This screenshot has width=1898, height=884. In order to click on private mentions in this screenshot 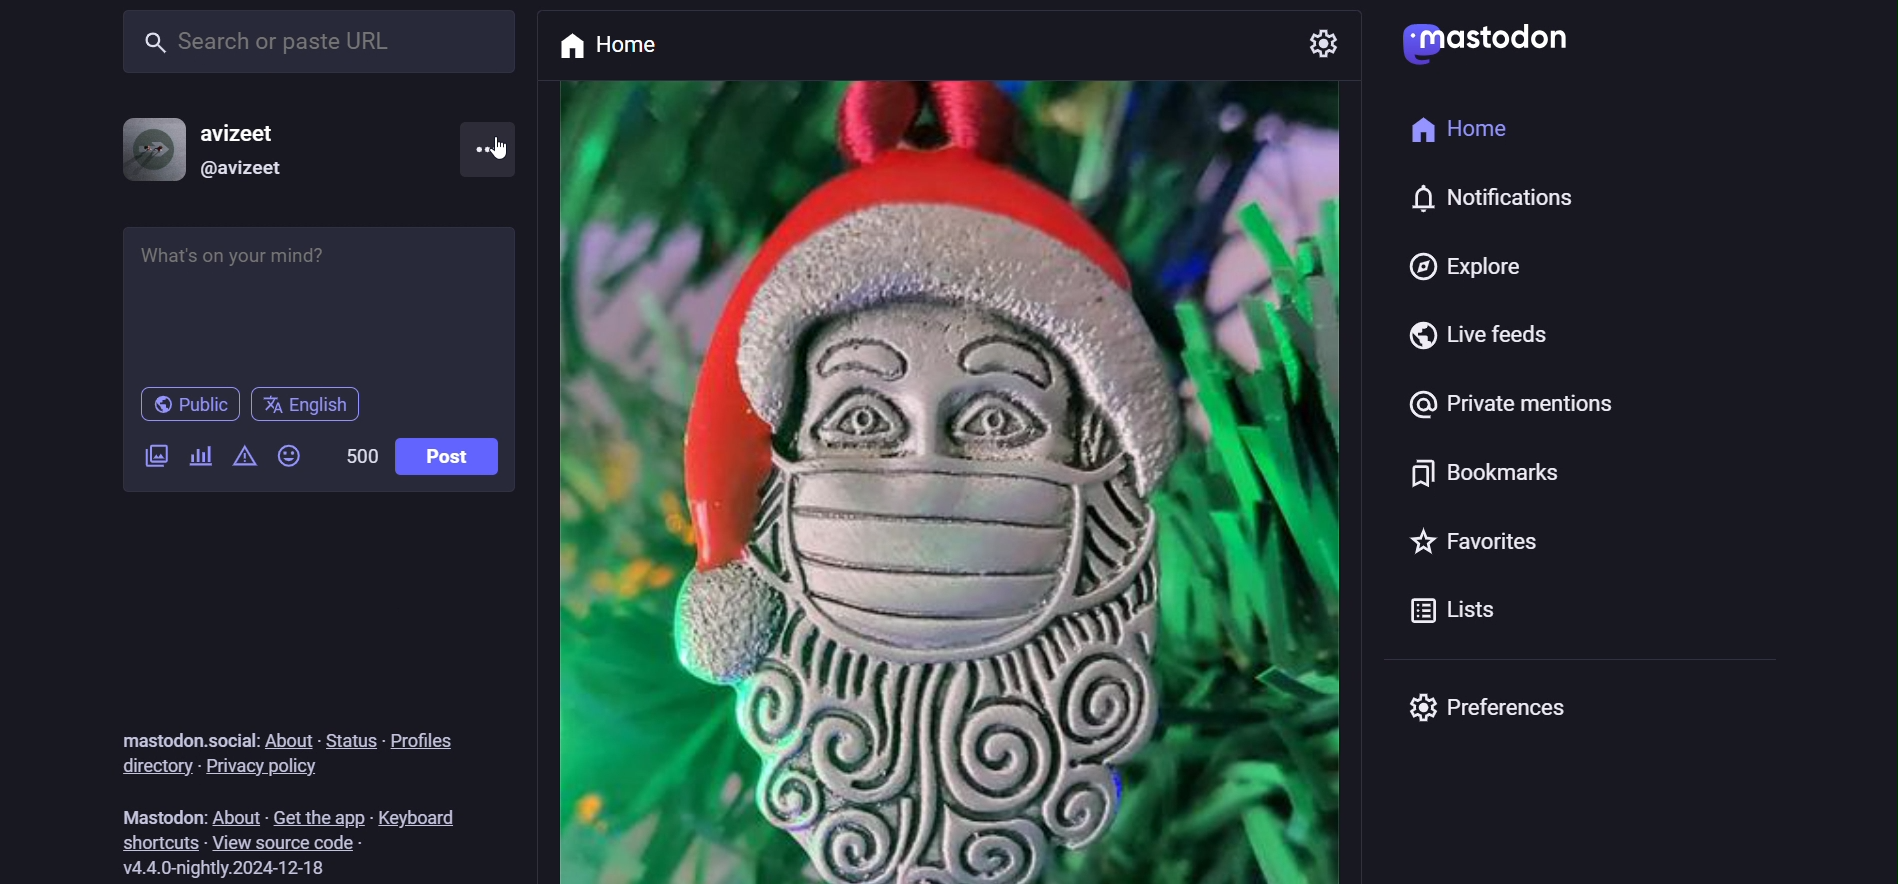, I will do `click(1515, 405)`.